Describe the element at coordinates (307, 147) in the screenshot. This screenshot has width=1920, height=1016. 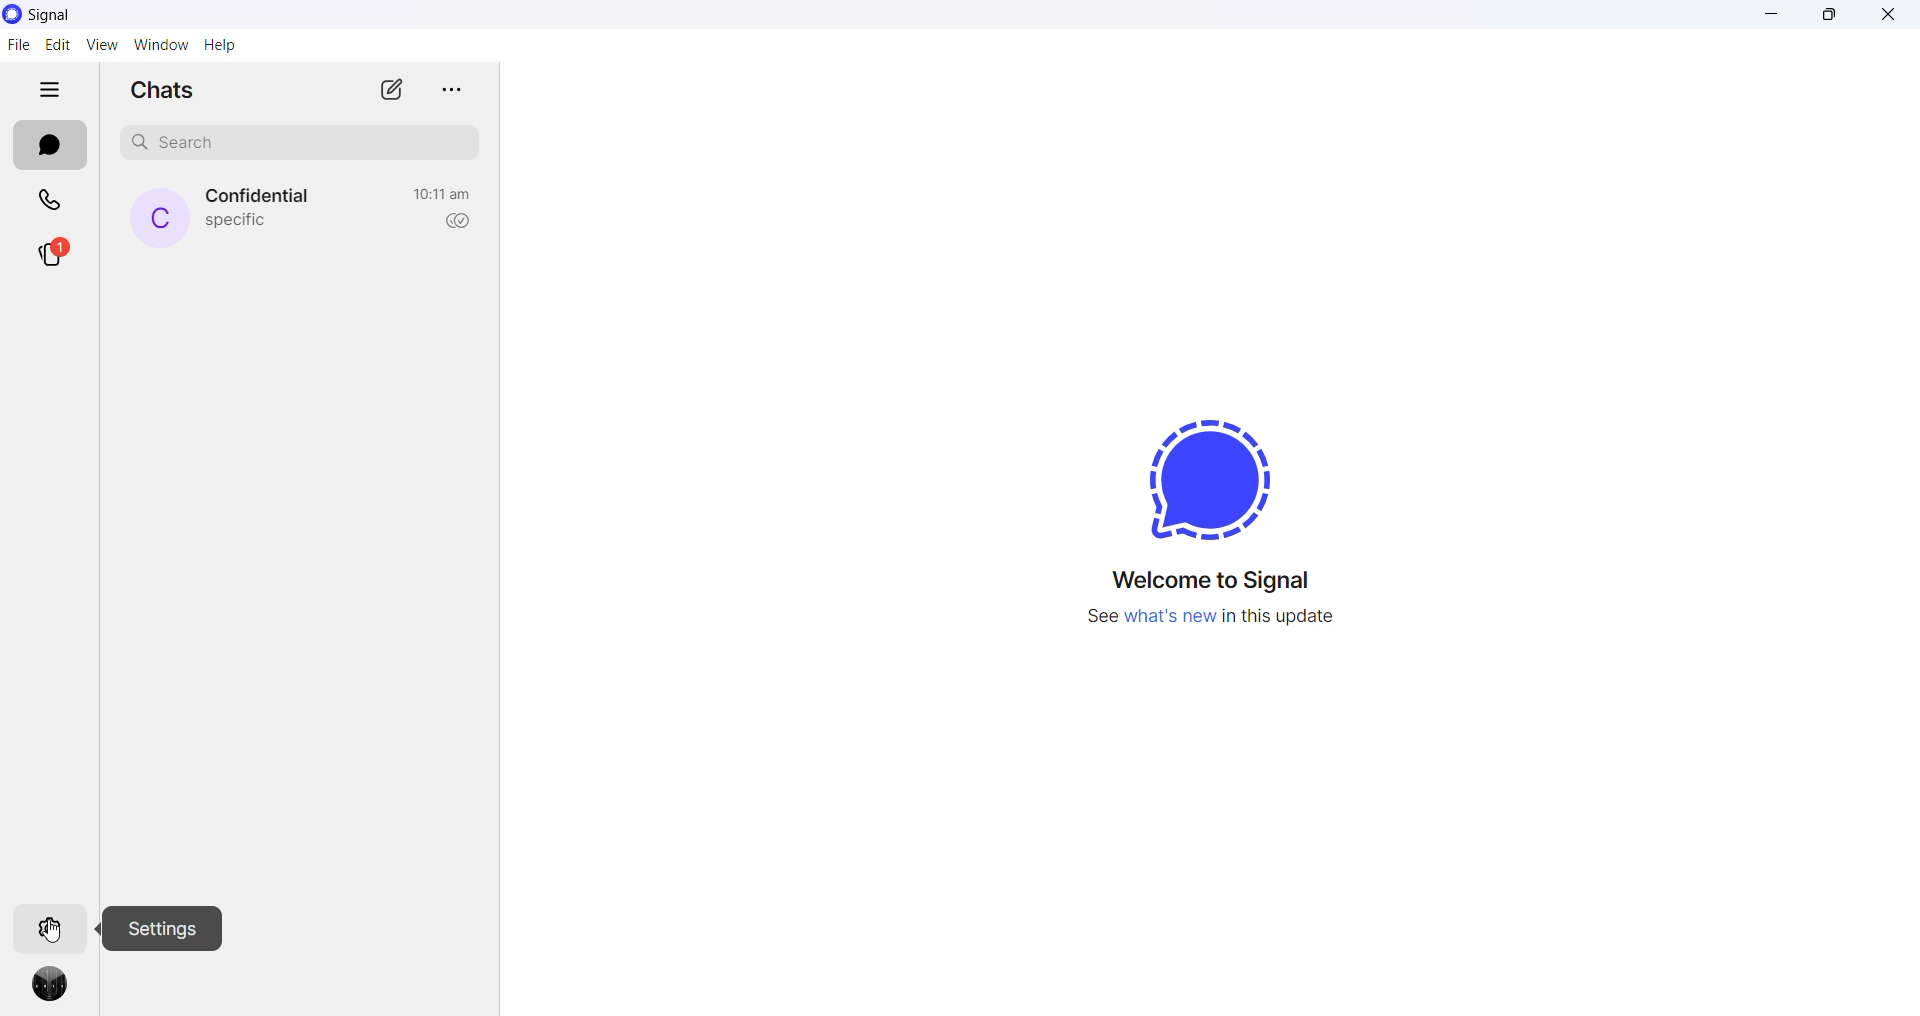
I see `search chat` at that location.